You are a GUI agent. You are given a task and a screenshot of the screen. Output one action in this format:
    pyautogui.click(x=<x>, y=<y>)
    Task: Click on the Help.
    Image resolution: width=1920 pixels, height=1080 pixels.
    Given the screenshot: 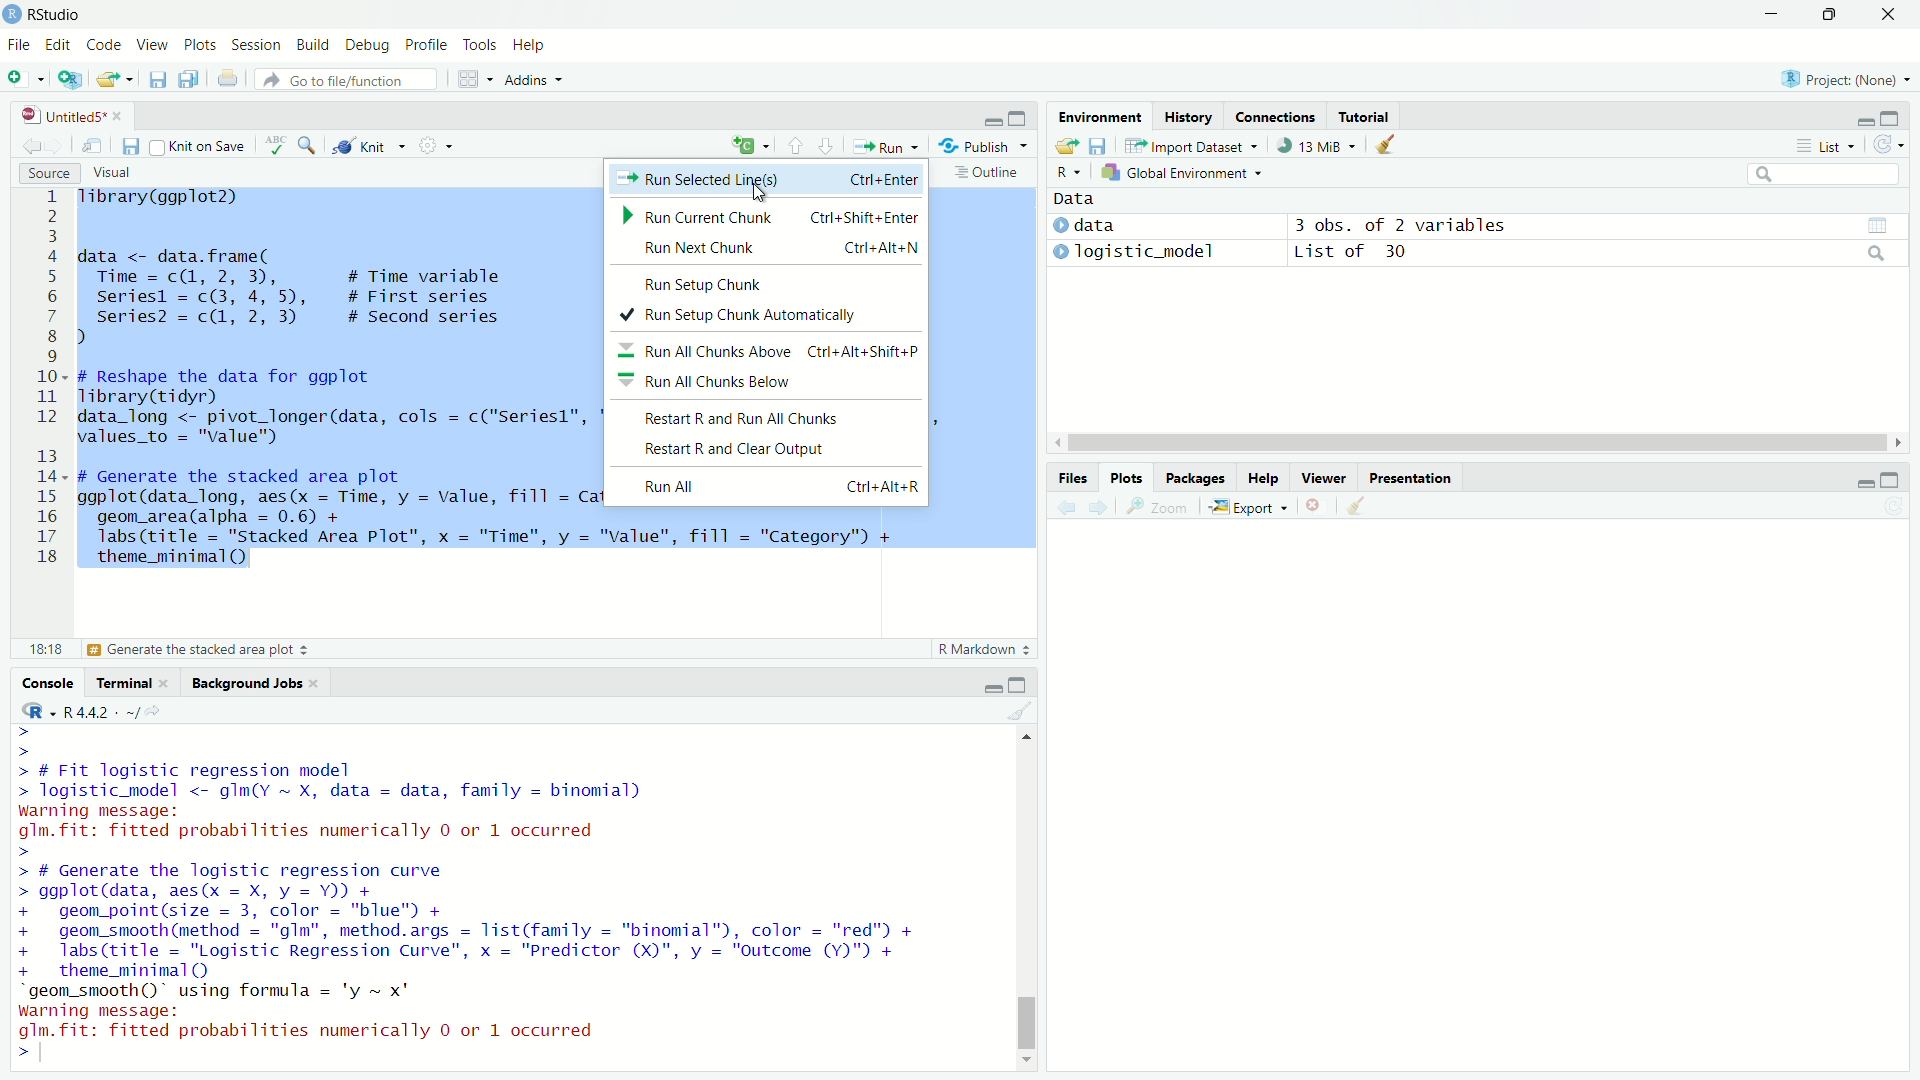 What is the action you would take?
    pyautogui.click(x=1263, y=478)
    